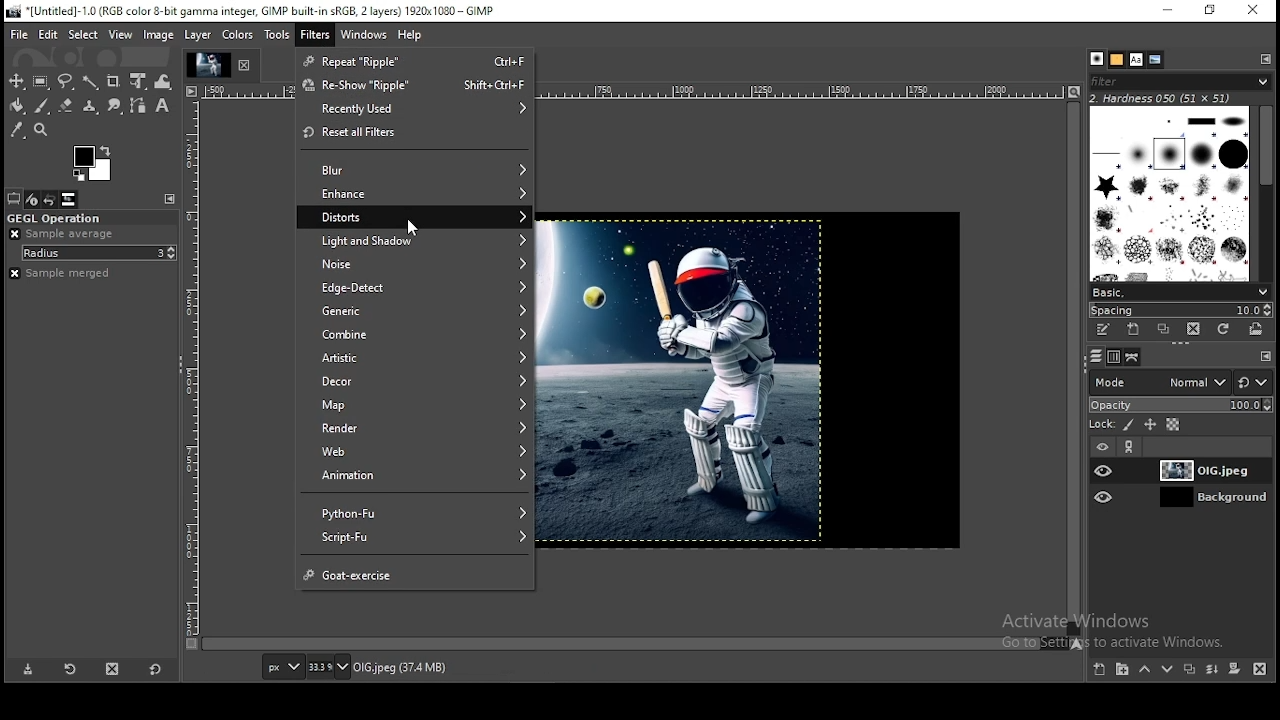 The width and height of the screenshot is (1280, 720). What do you see at coordinates (1160, 382) in the screenshot?
I see `layer mode` at bounding box center [1160, 382].